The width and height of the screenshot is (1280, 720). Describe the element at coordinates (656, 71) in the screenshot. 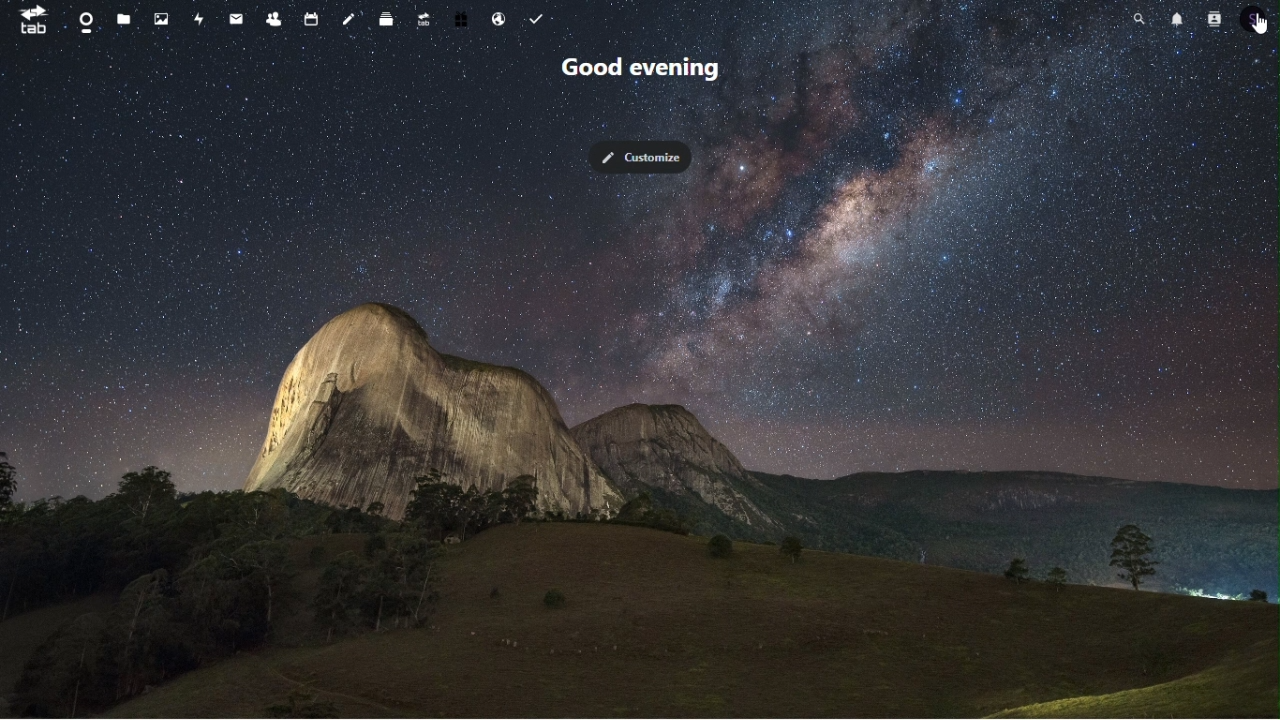

I see `Good evening` at that location.